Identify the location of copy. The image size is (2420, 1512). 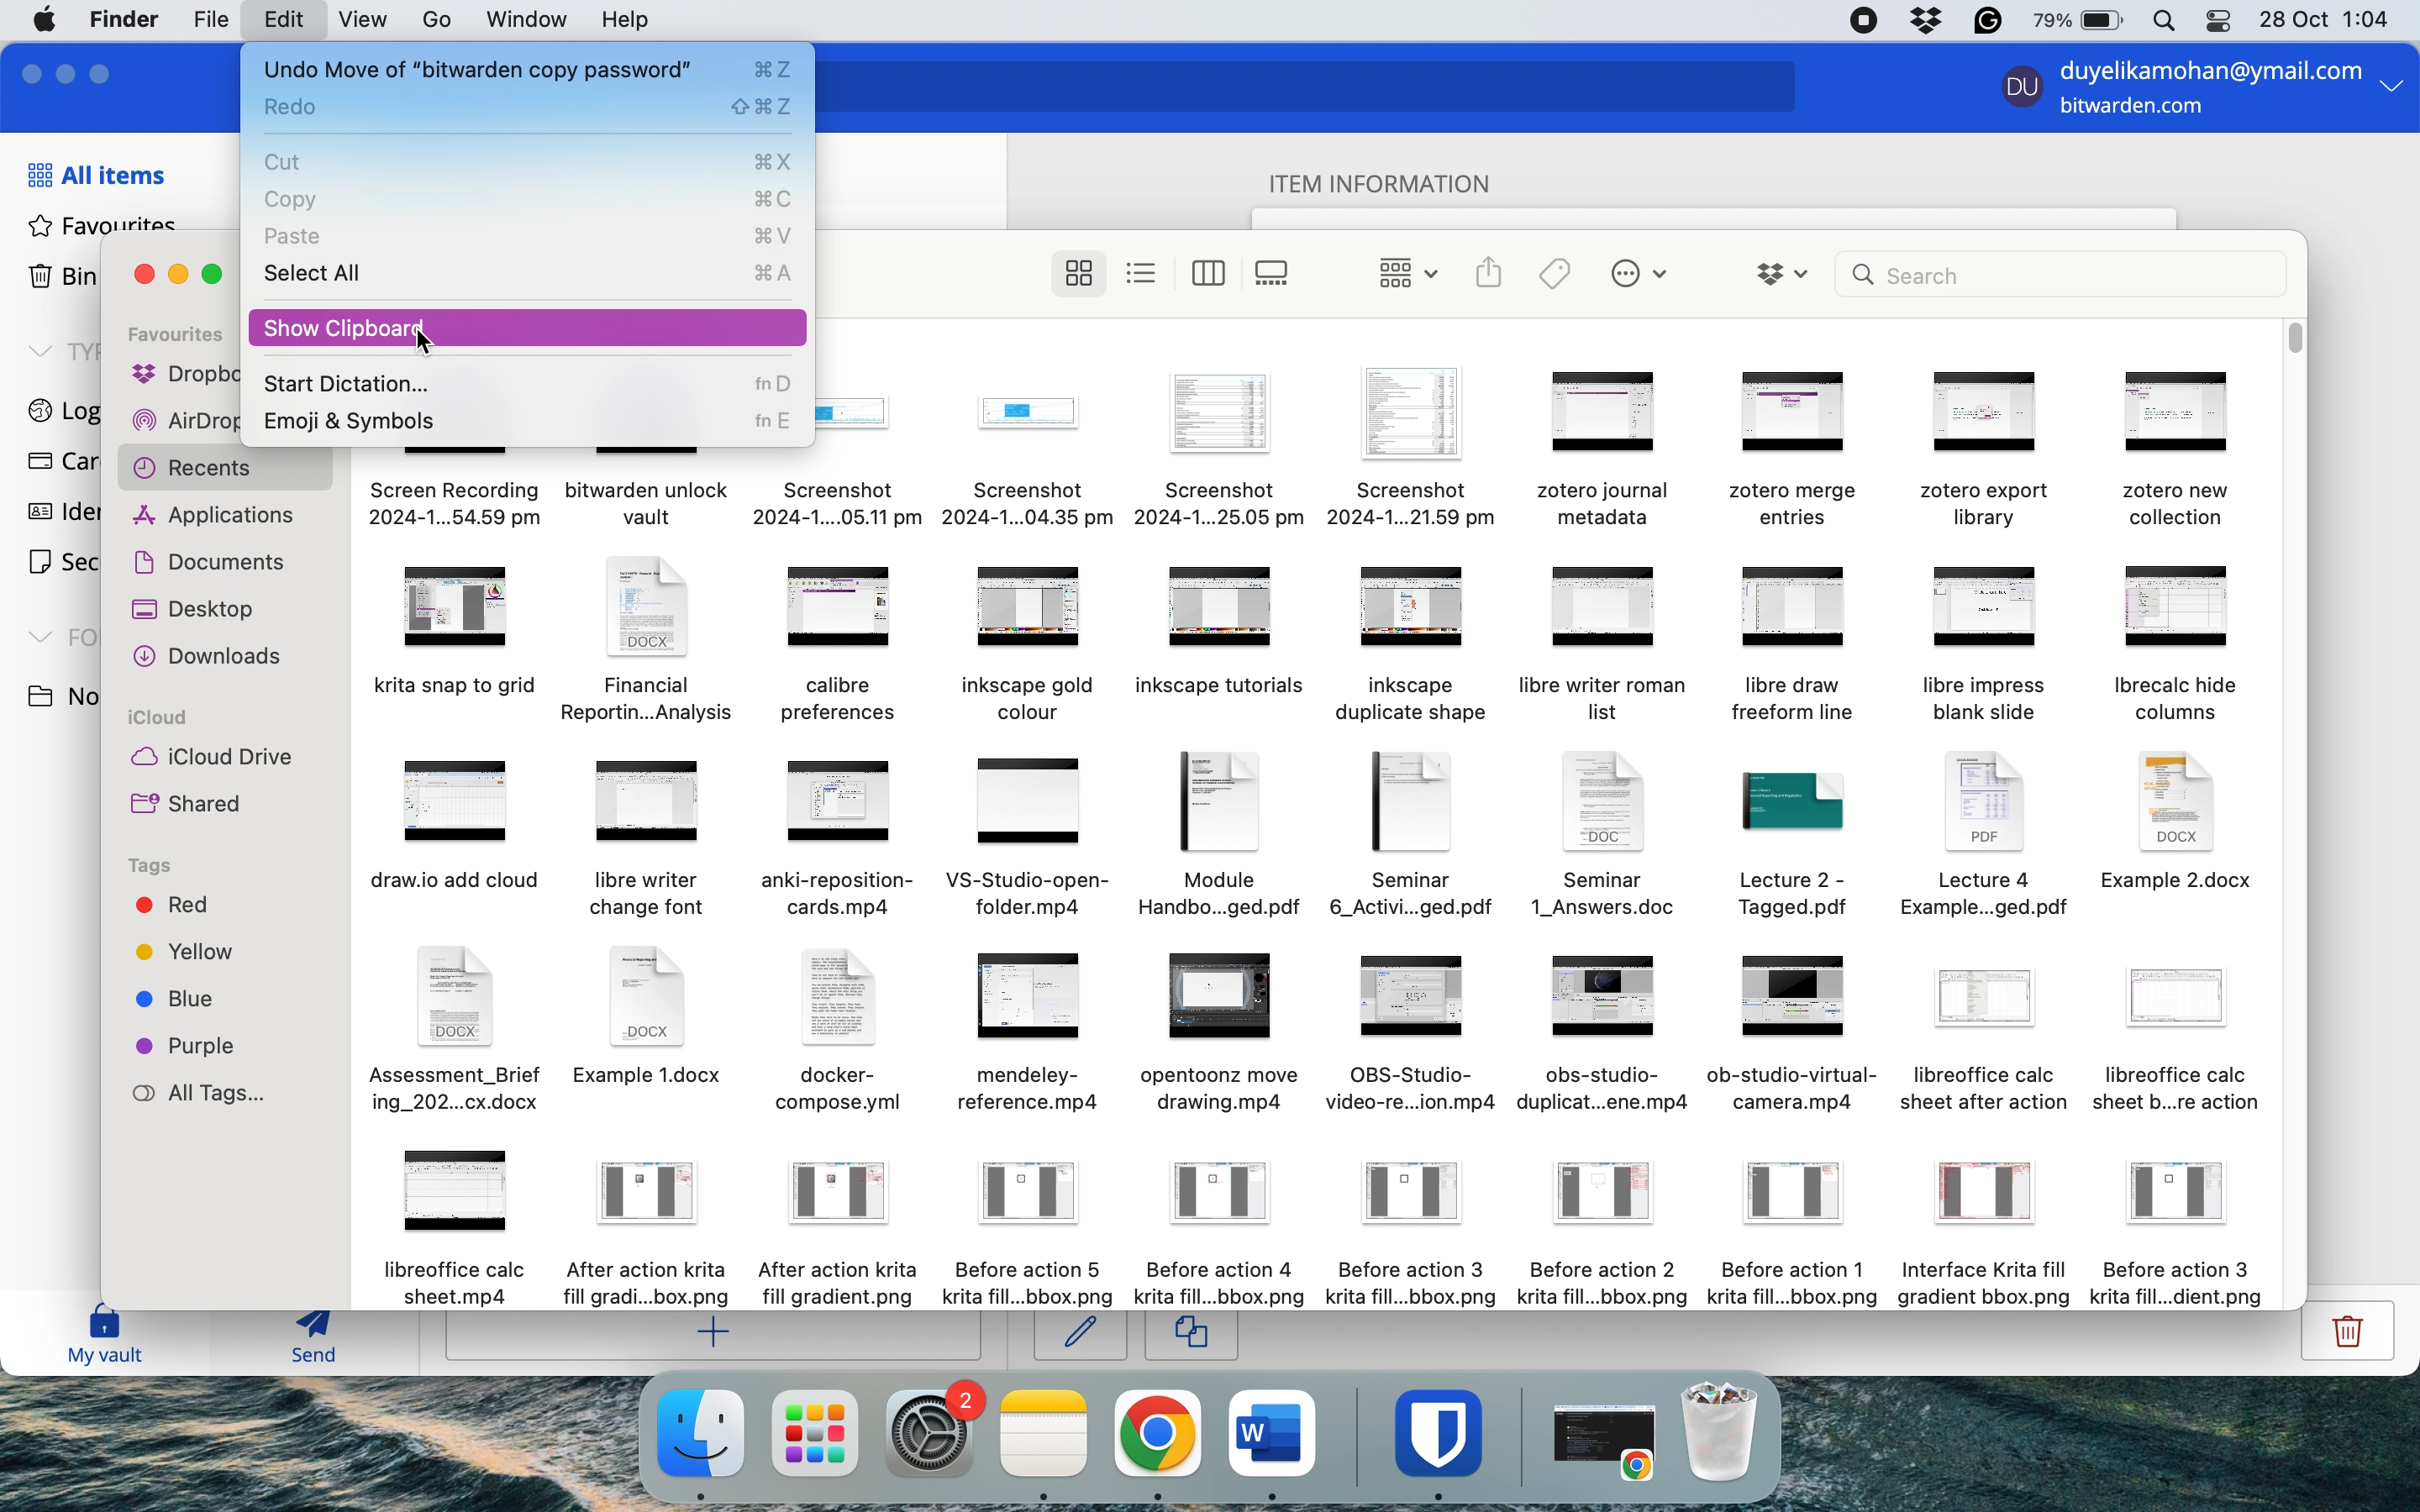
(524, 199).